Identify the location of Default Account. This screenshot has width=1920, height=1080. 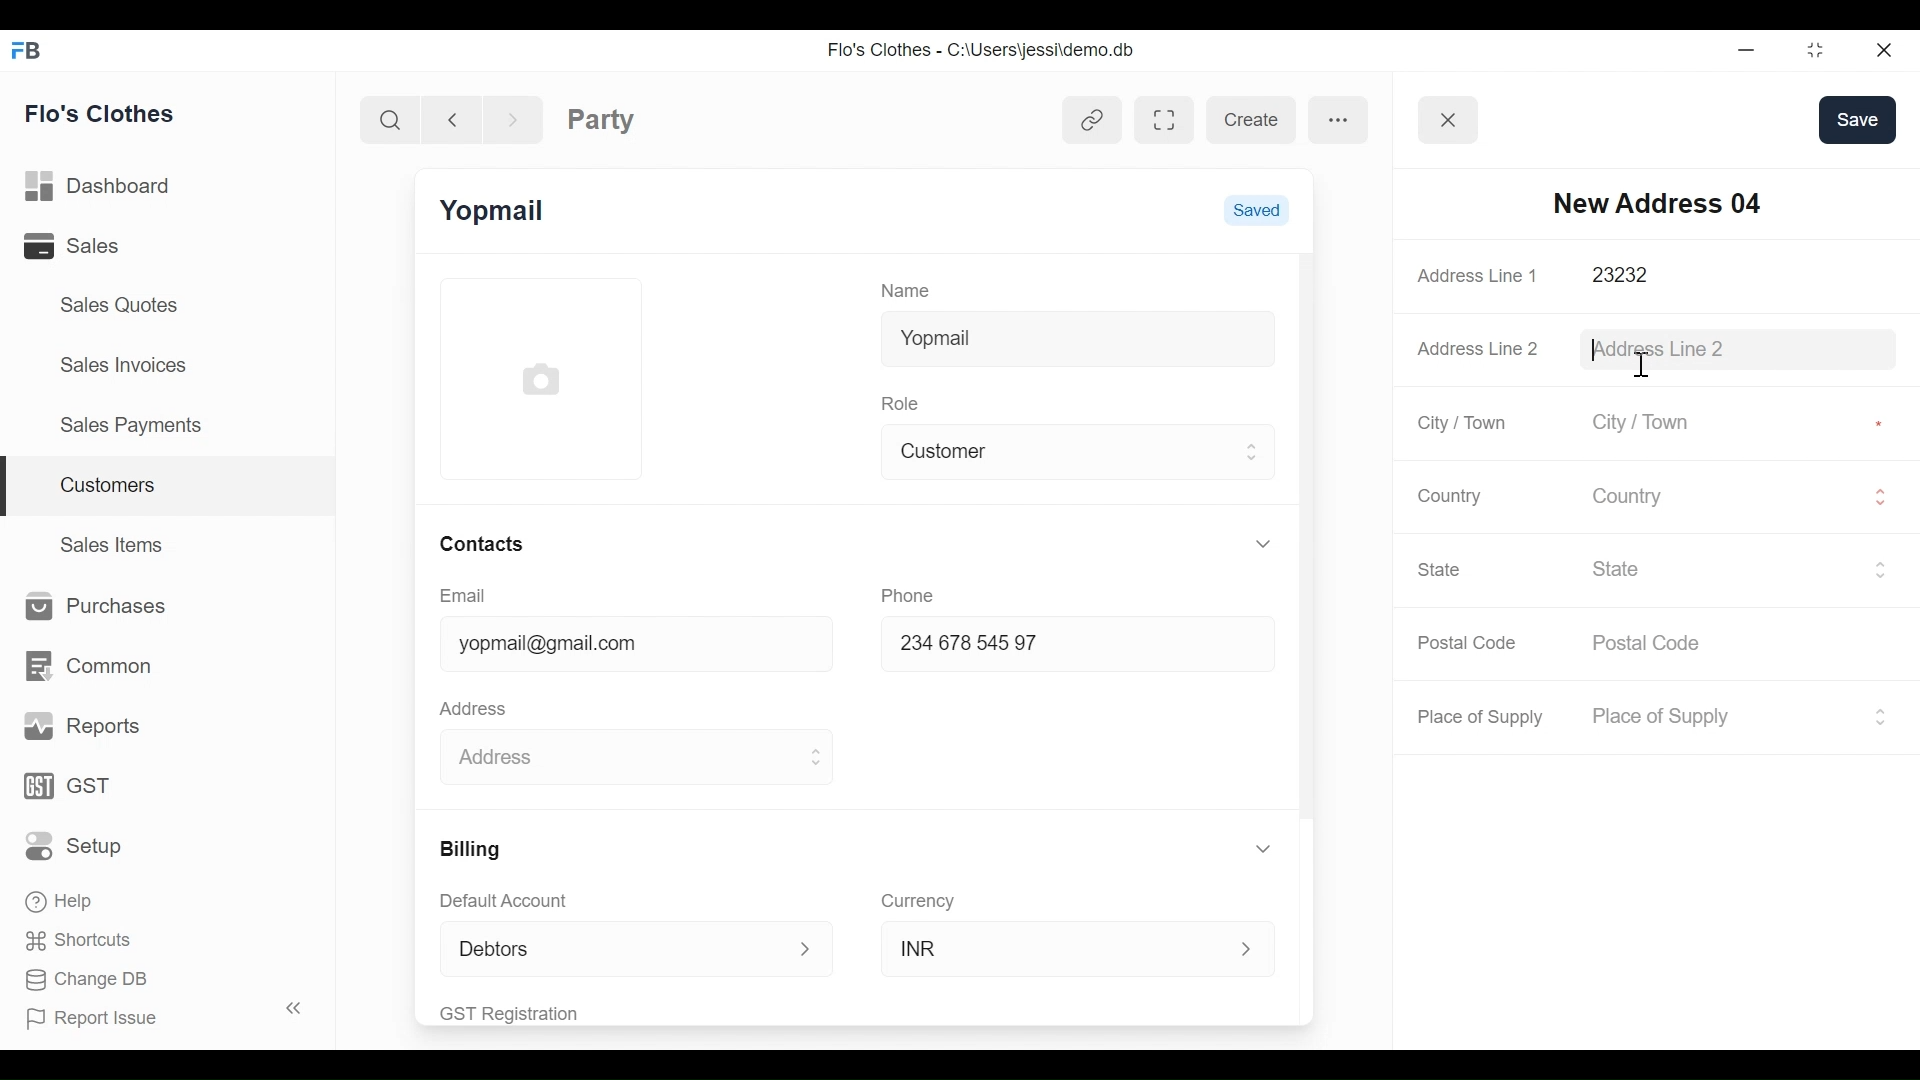
(517, 900).